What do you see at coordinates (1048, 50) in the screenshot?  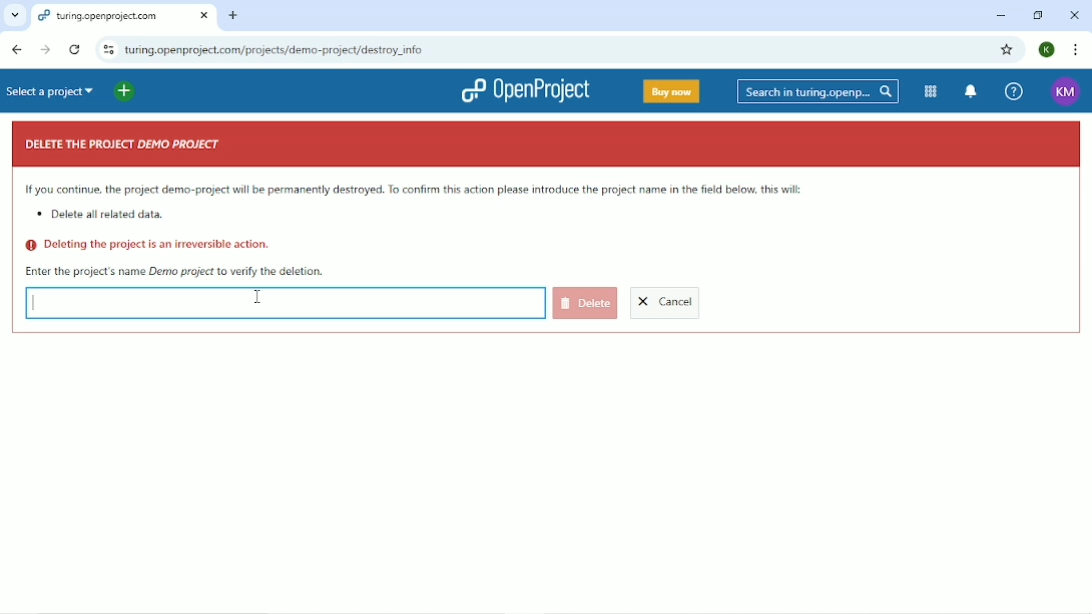 I see `K` at bounding box center [1048, 50].